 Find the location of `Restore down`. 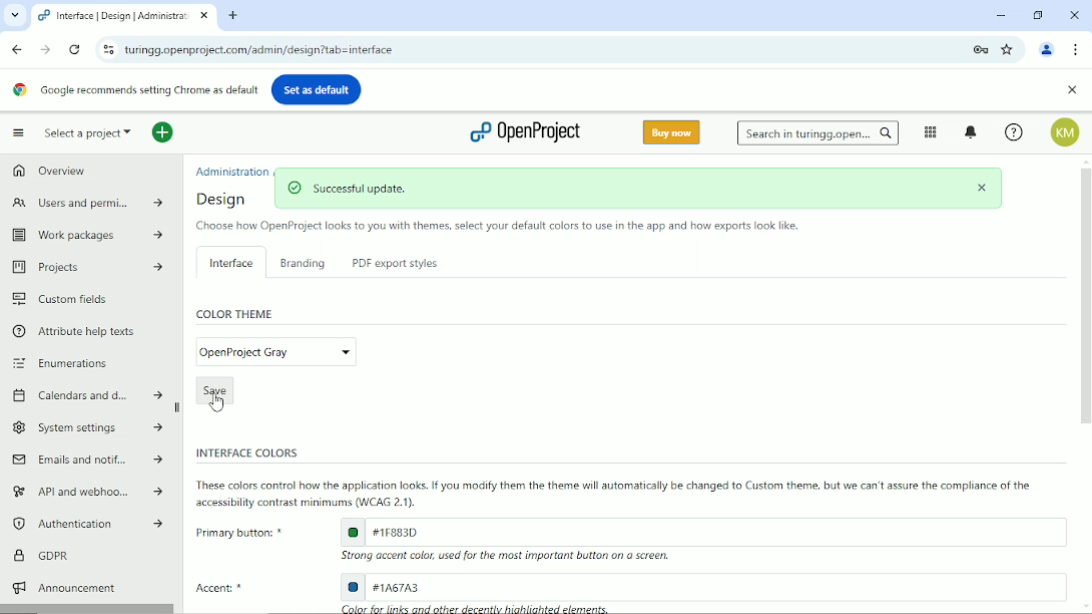

Restore down is located at coordinates (1038, 14).